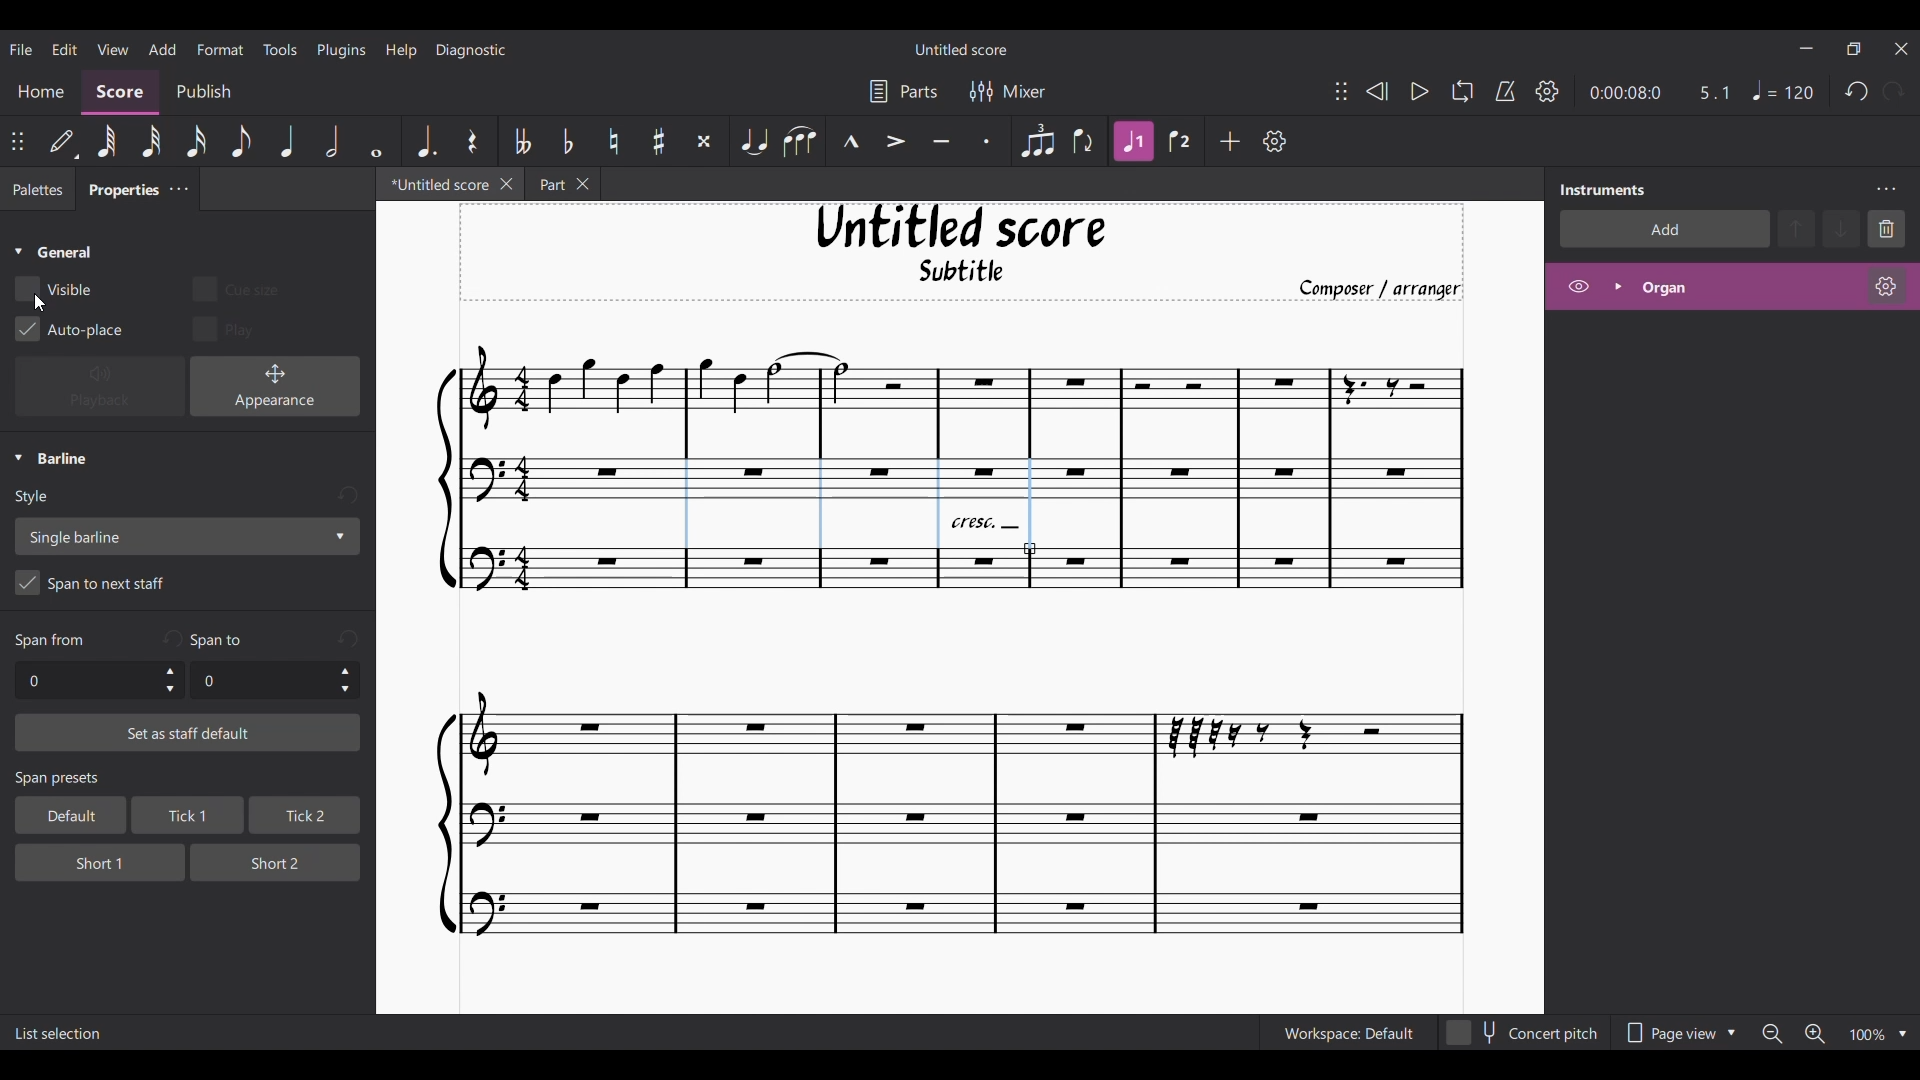 This screenshot has height=1080, width=1920. What do you see at coordinates (288, 141) in the screenshot?
I see `Quarter note` at bounding box center [288, 141].